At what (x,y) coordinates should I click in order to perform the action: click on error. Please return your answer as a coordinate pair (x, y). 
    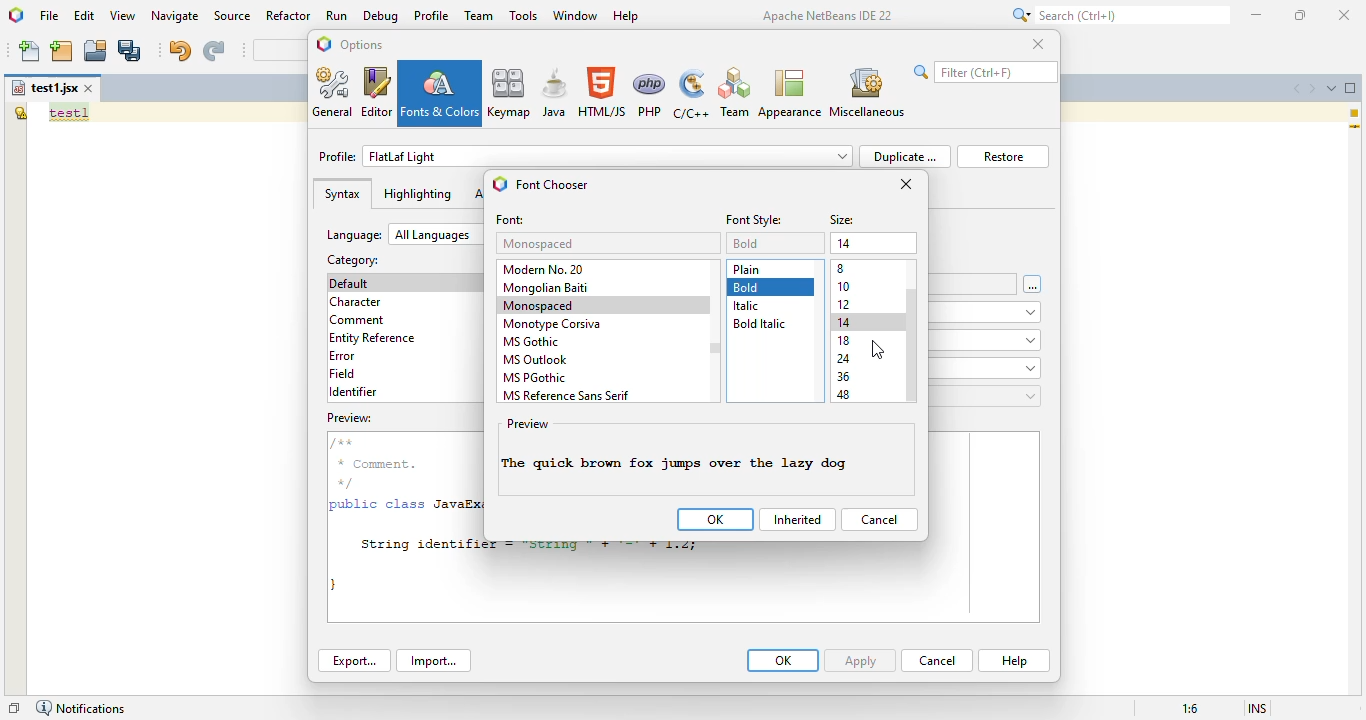
    Looking at the image, I should click on (342, 356).